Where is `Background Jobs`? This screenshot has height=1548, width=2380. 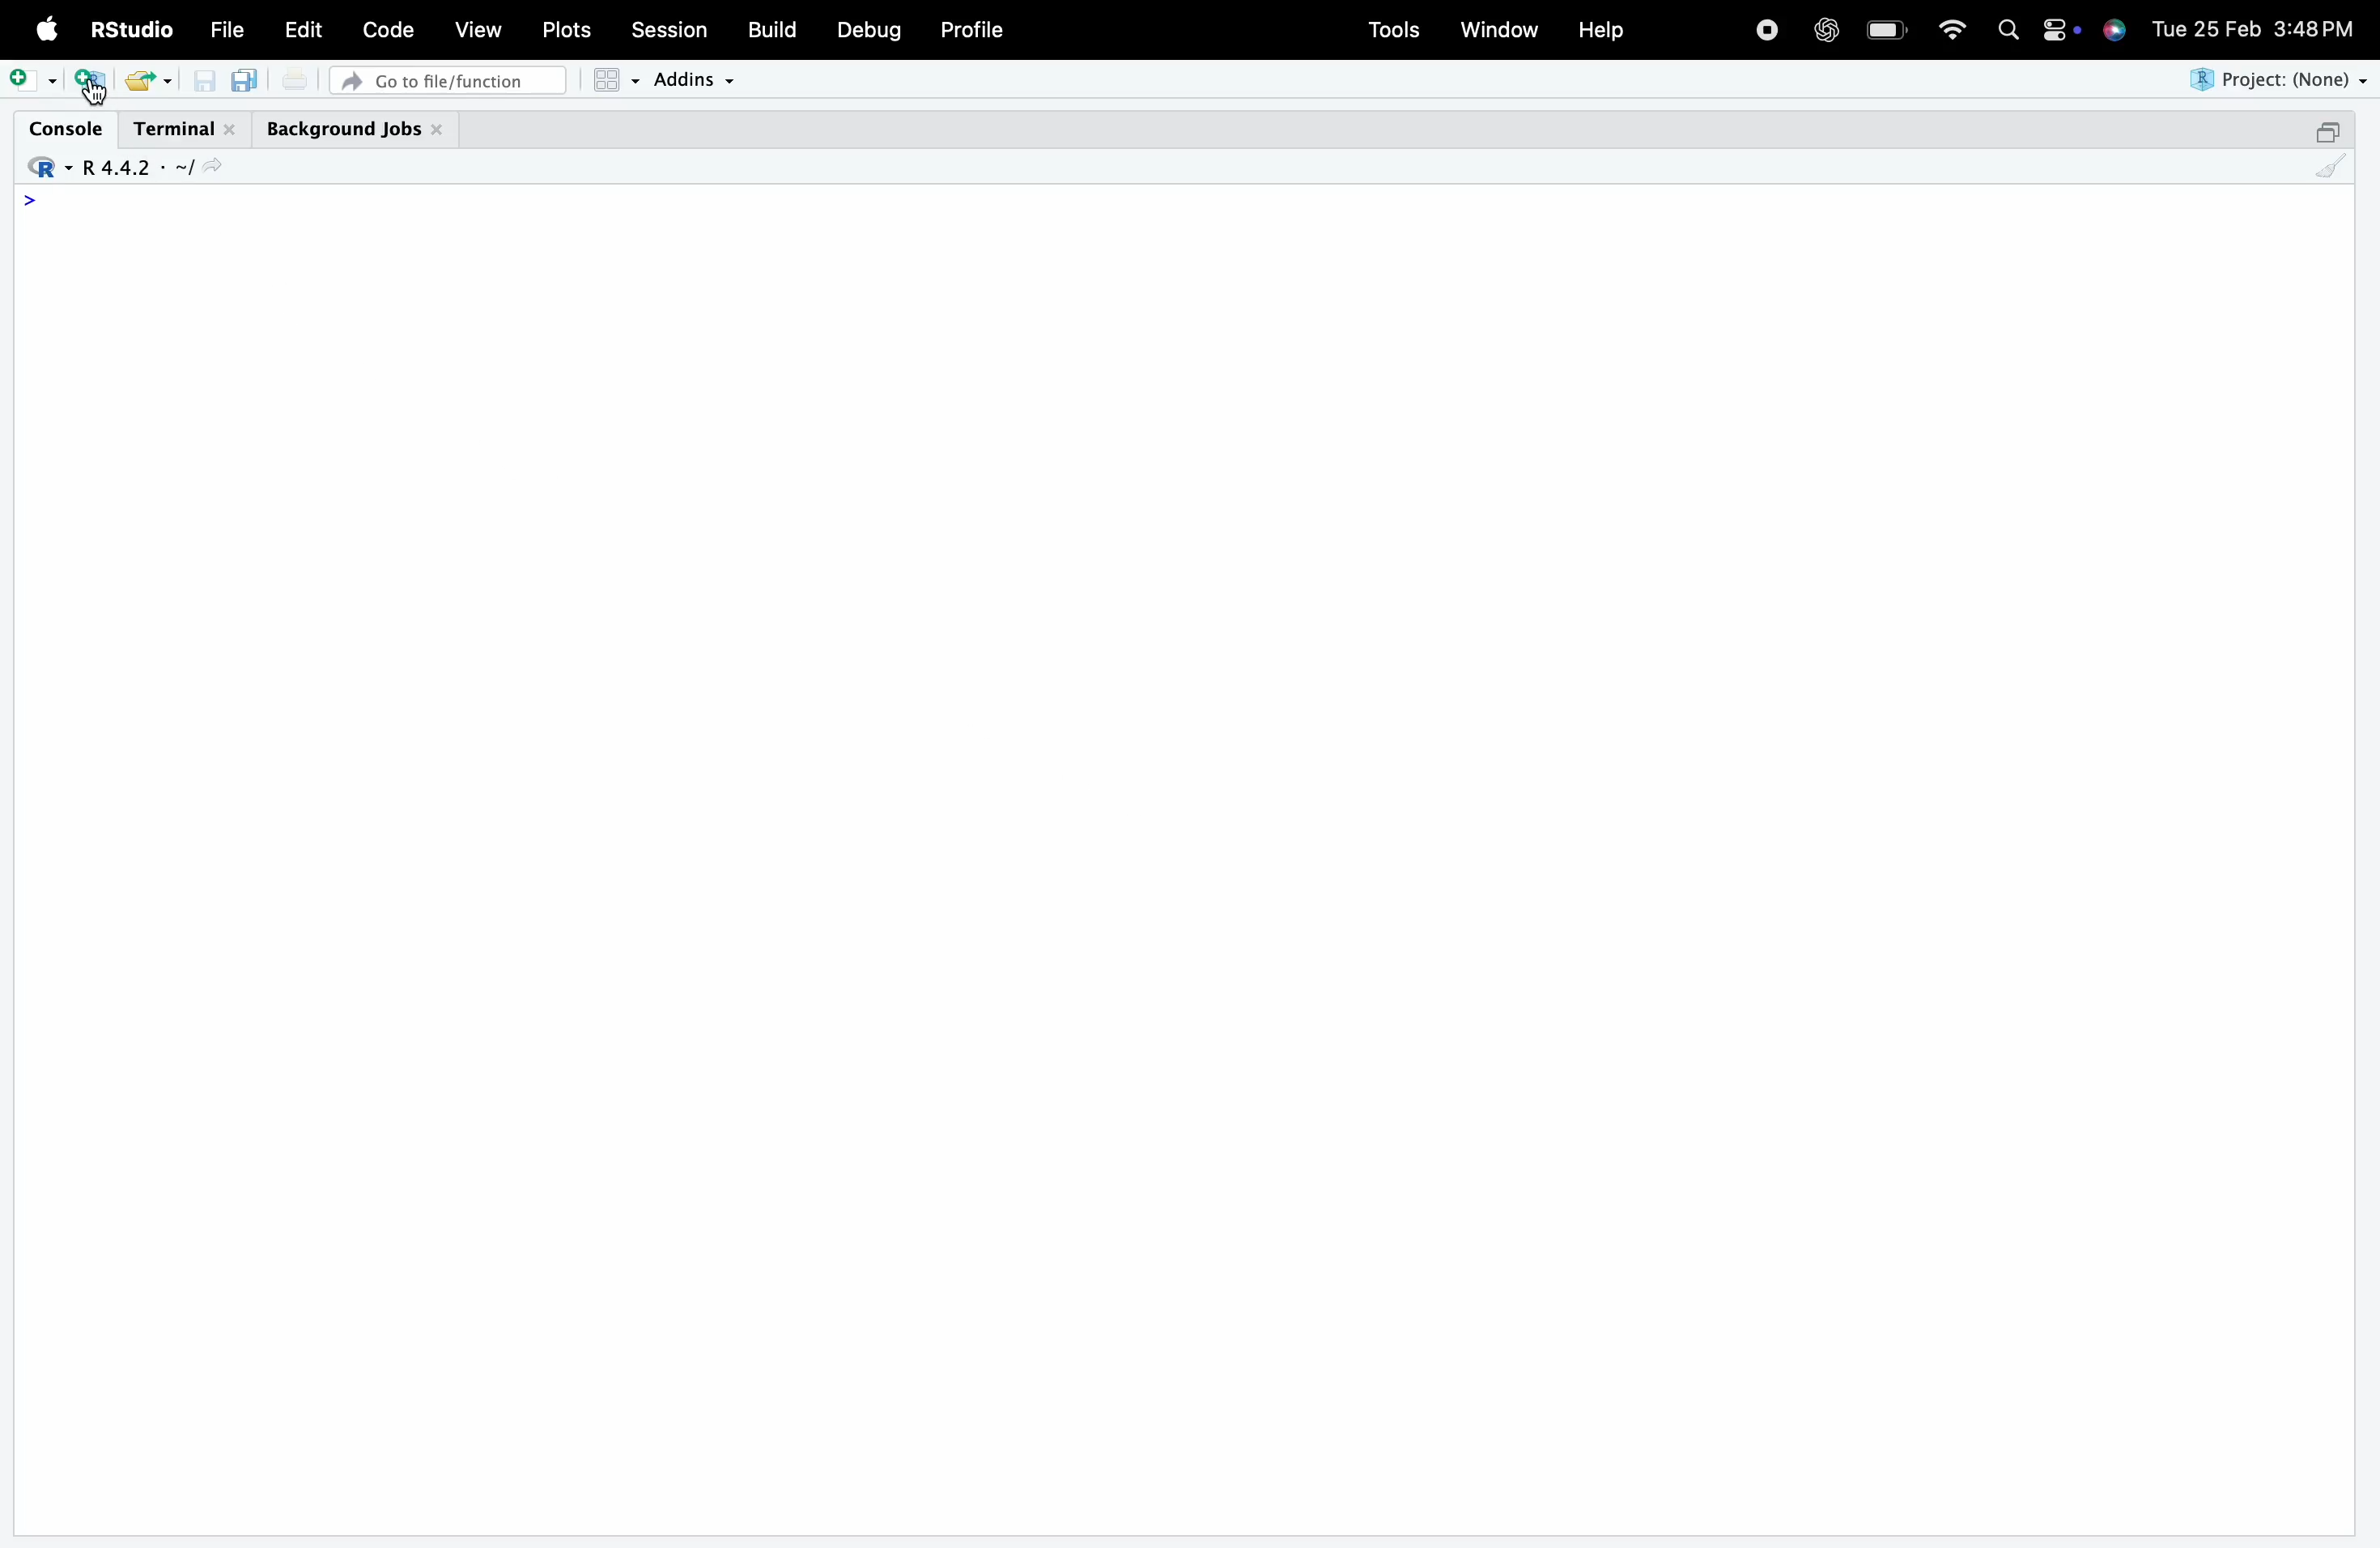
Background Jobs is located at coordinates (355, 130).